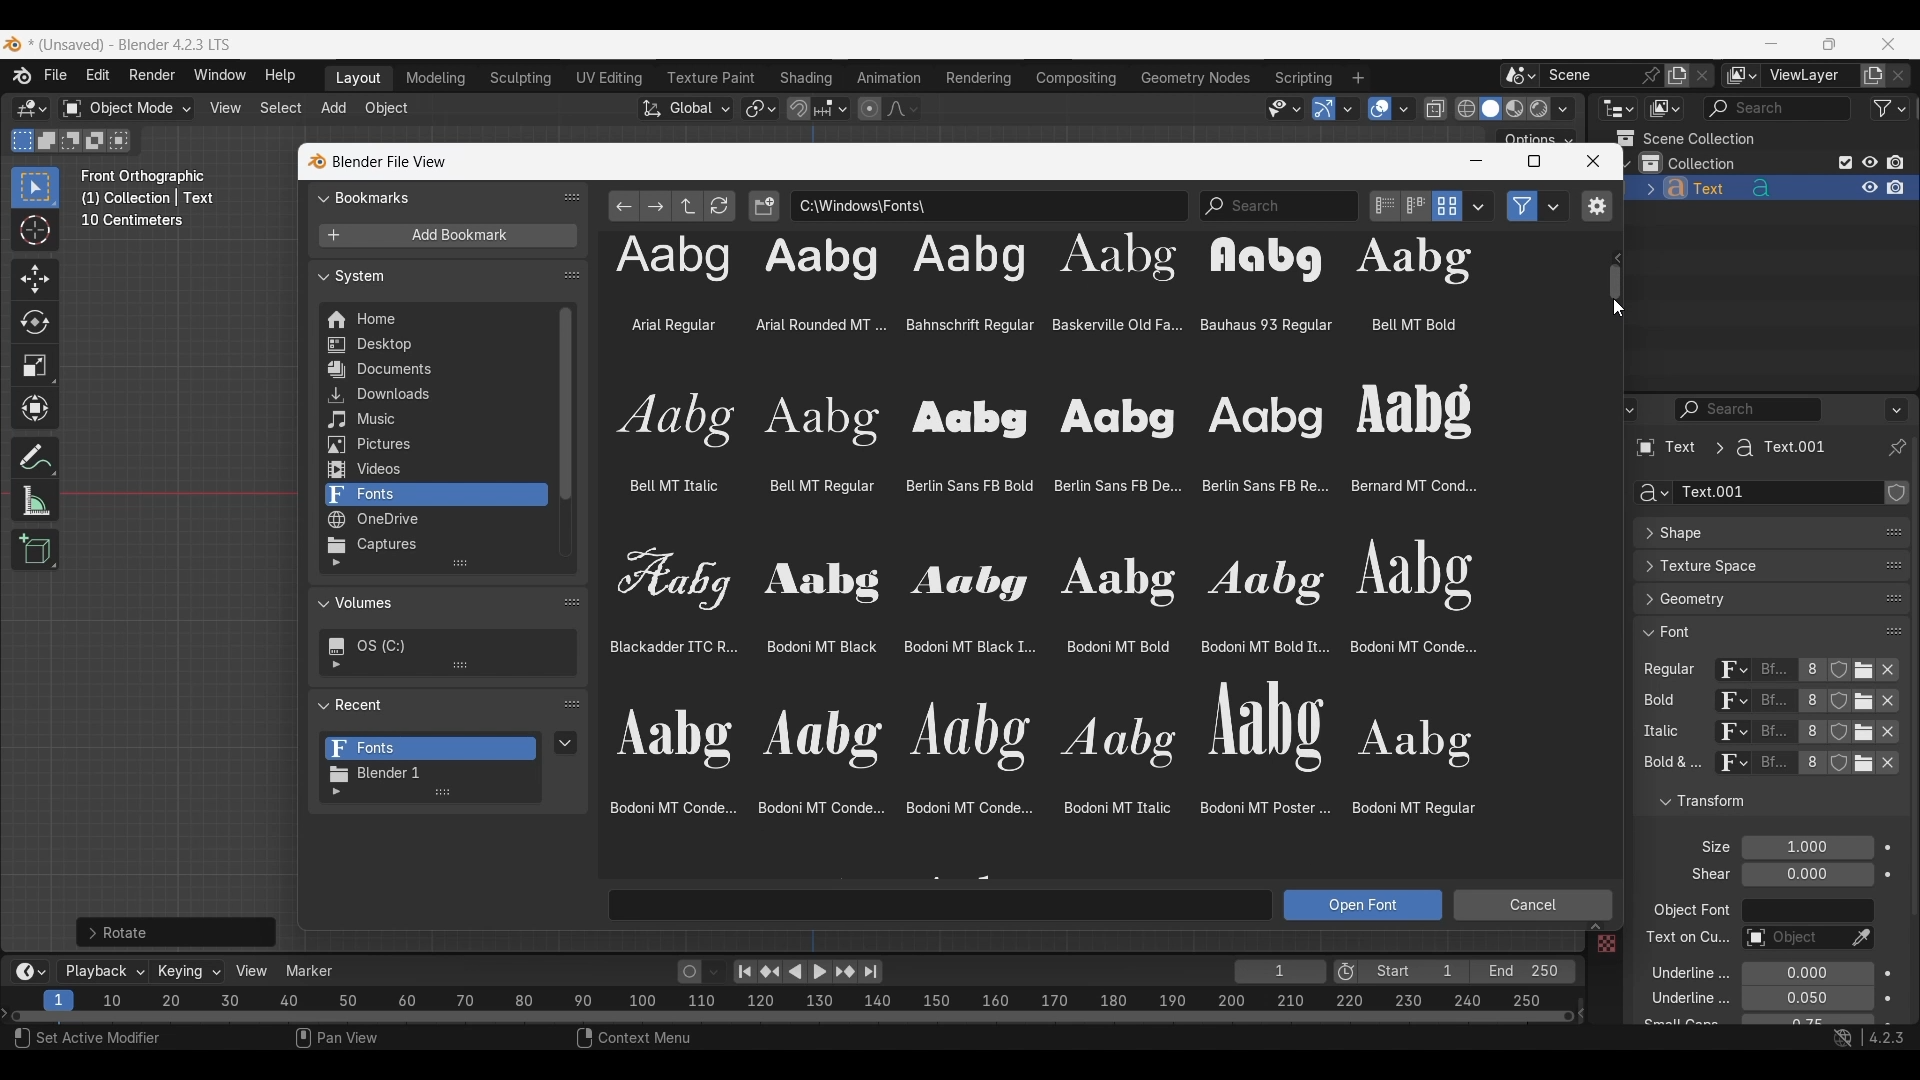  I want to click on Disable in renders, so click(1895, 162).